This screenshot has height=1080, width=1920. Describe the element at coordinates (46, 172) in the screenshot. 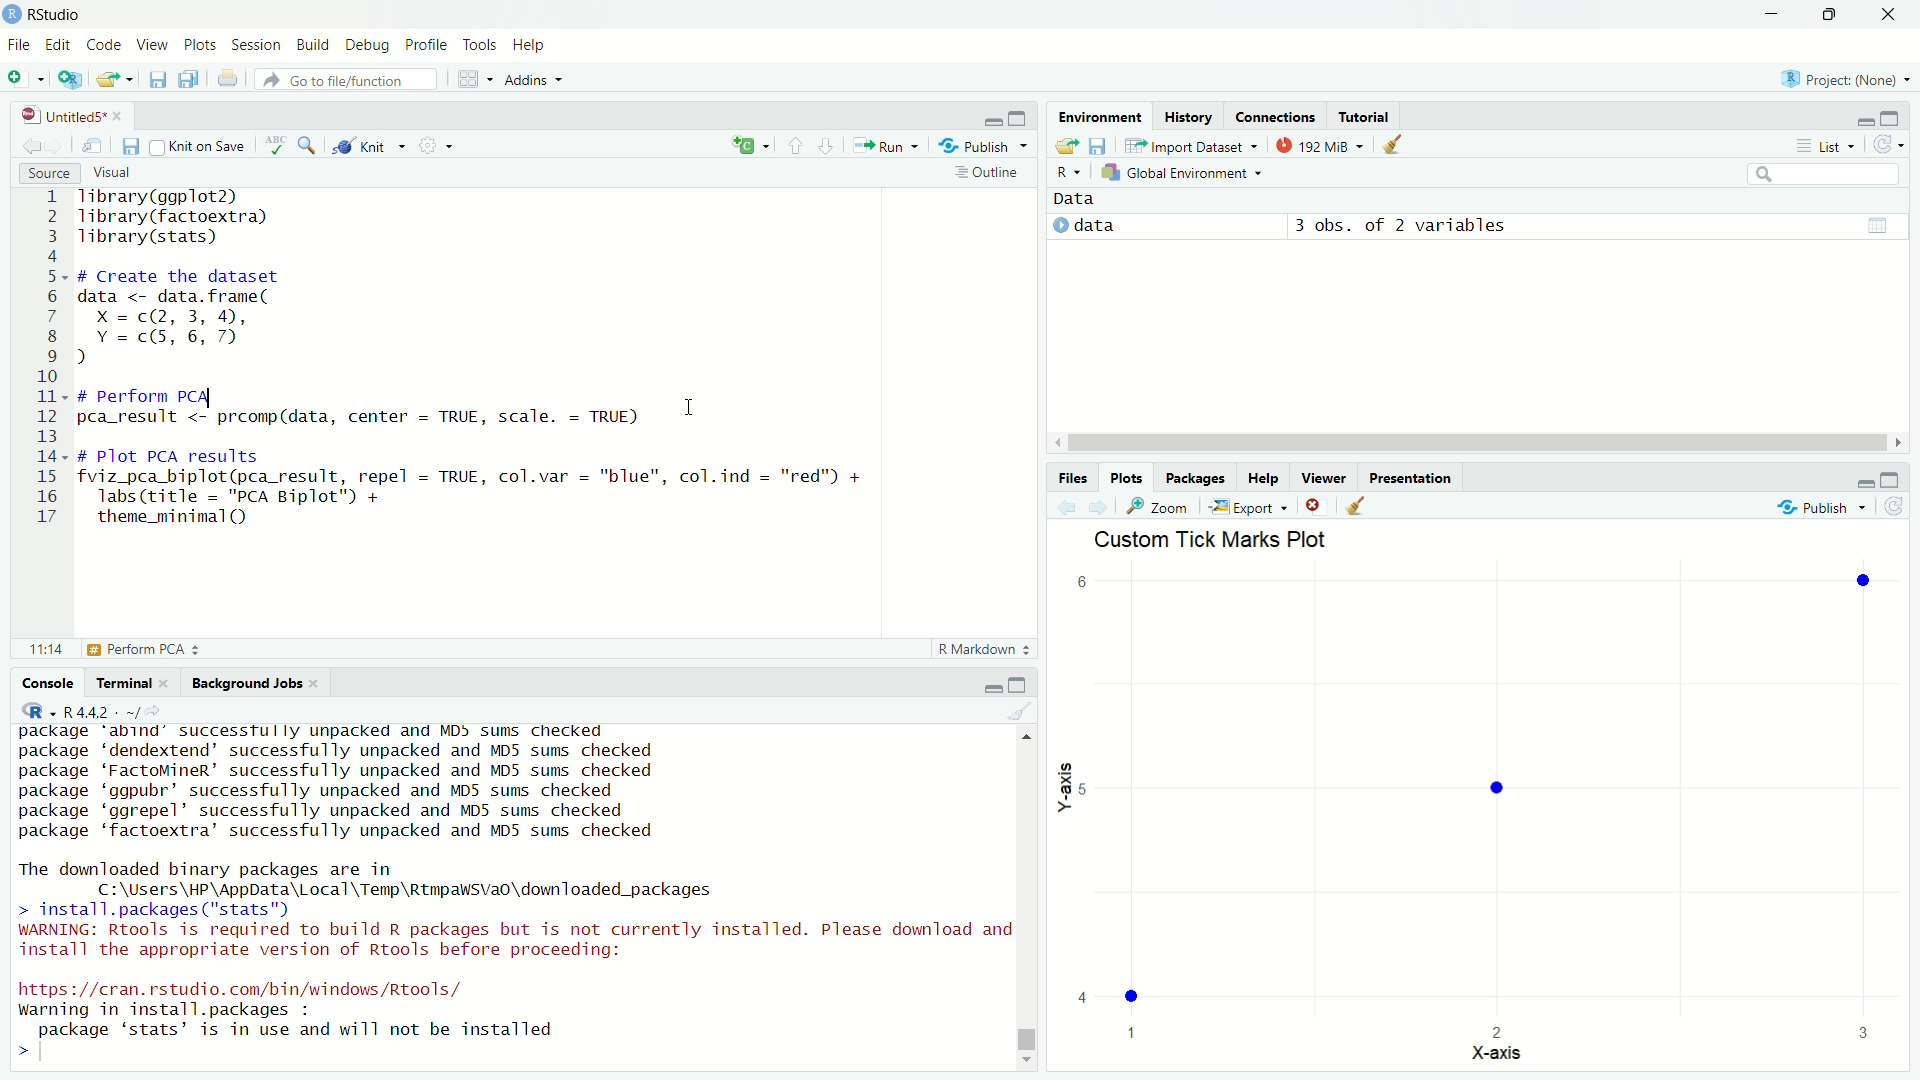

I see `source` at that location.